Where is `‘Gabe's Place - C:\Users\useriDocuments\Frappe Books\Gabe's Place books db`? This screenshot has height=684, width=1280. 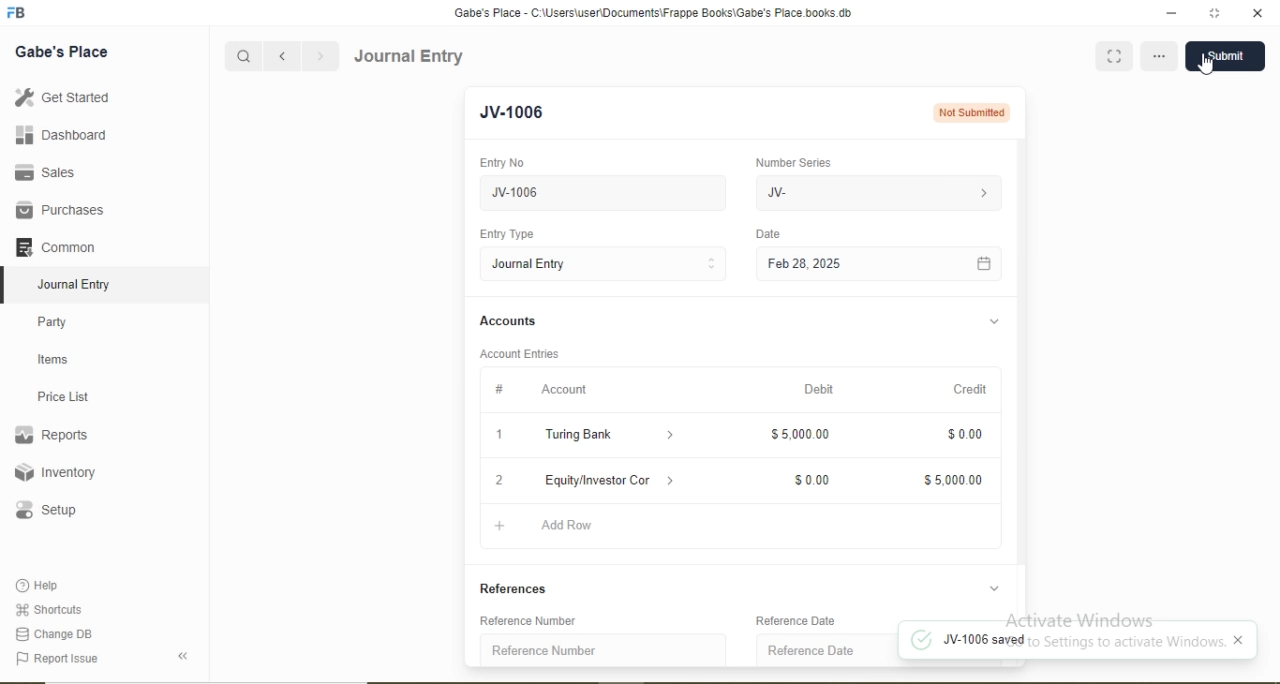
‘Gabe's Place - C:\Users\useriDocuments\Frappe Books\Gabe's Place books db is located at coordinates (652, 13).